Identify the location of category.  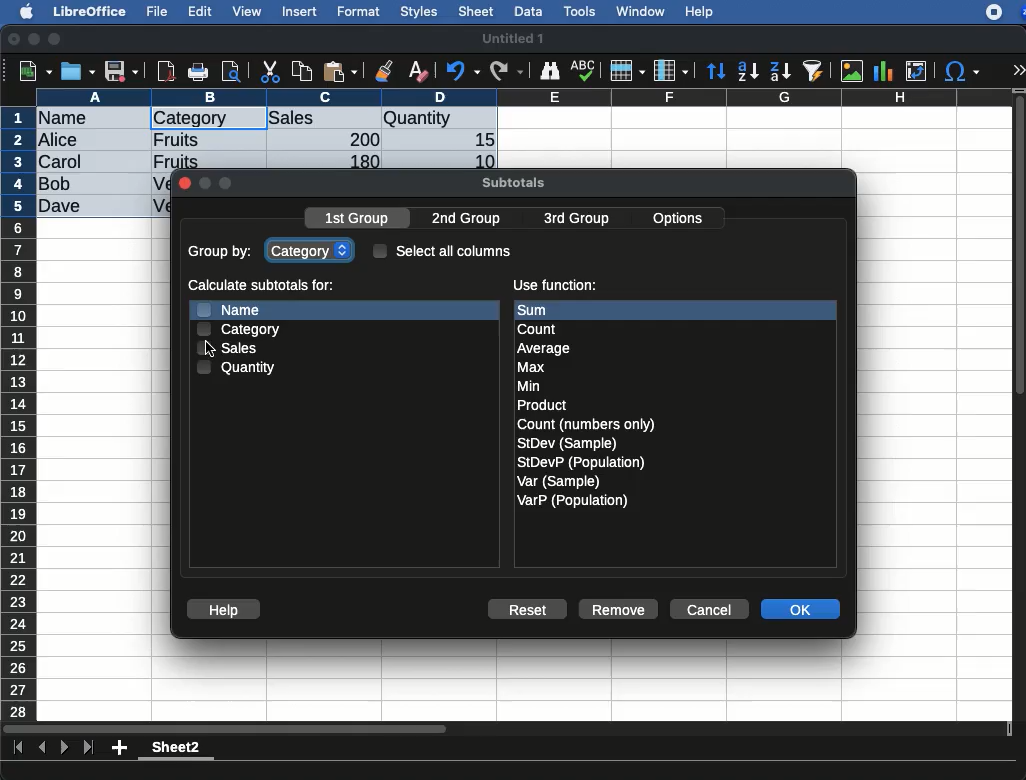
(312, 249).